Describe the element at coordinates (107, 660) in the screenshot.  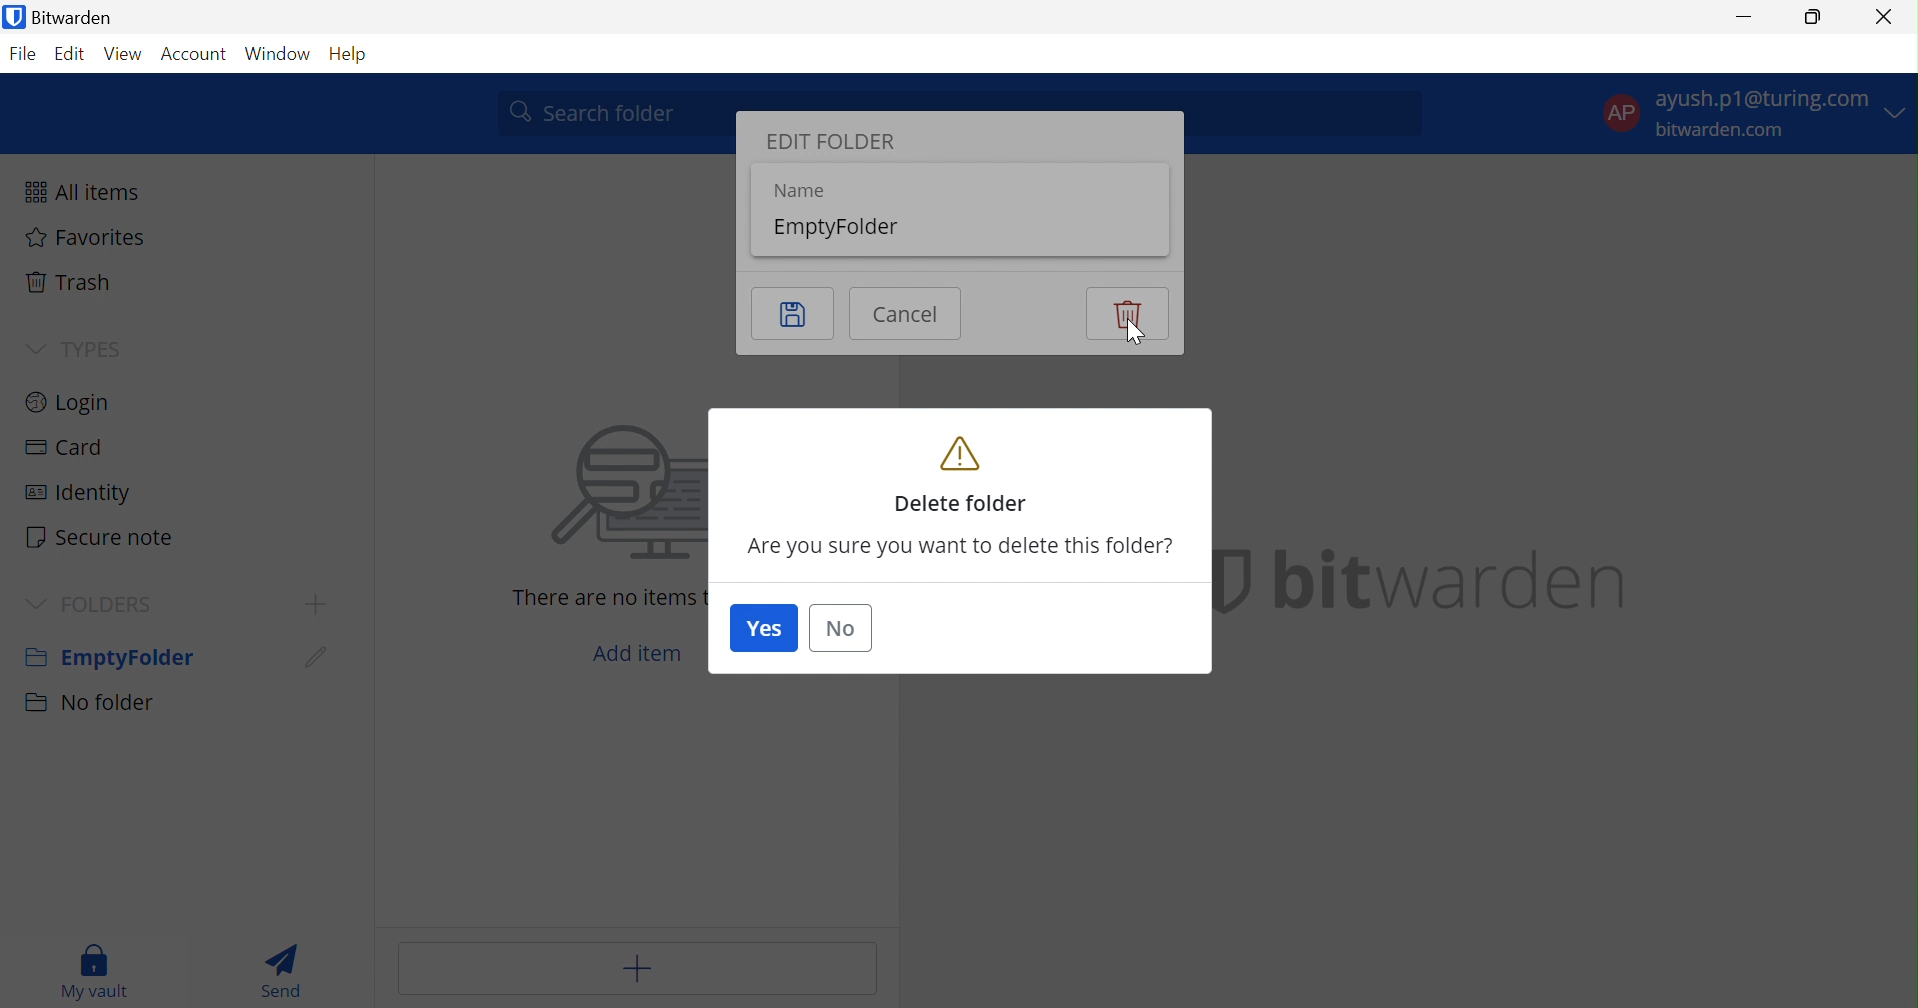
I see `Empty Folder` at that location.